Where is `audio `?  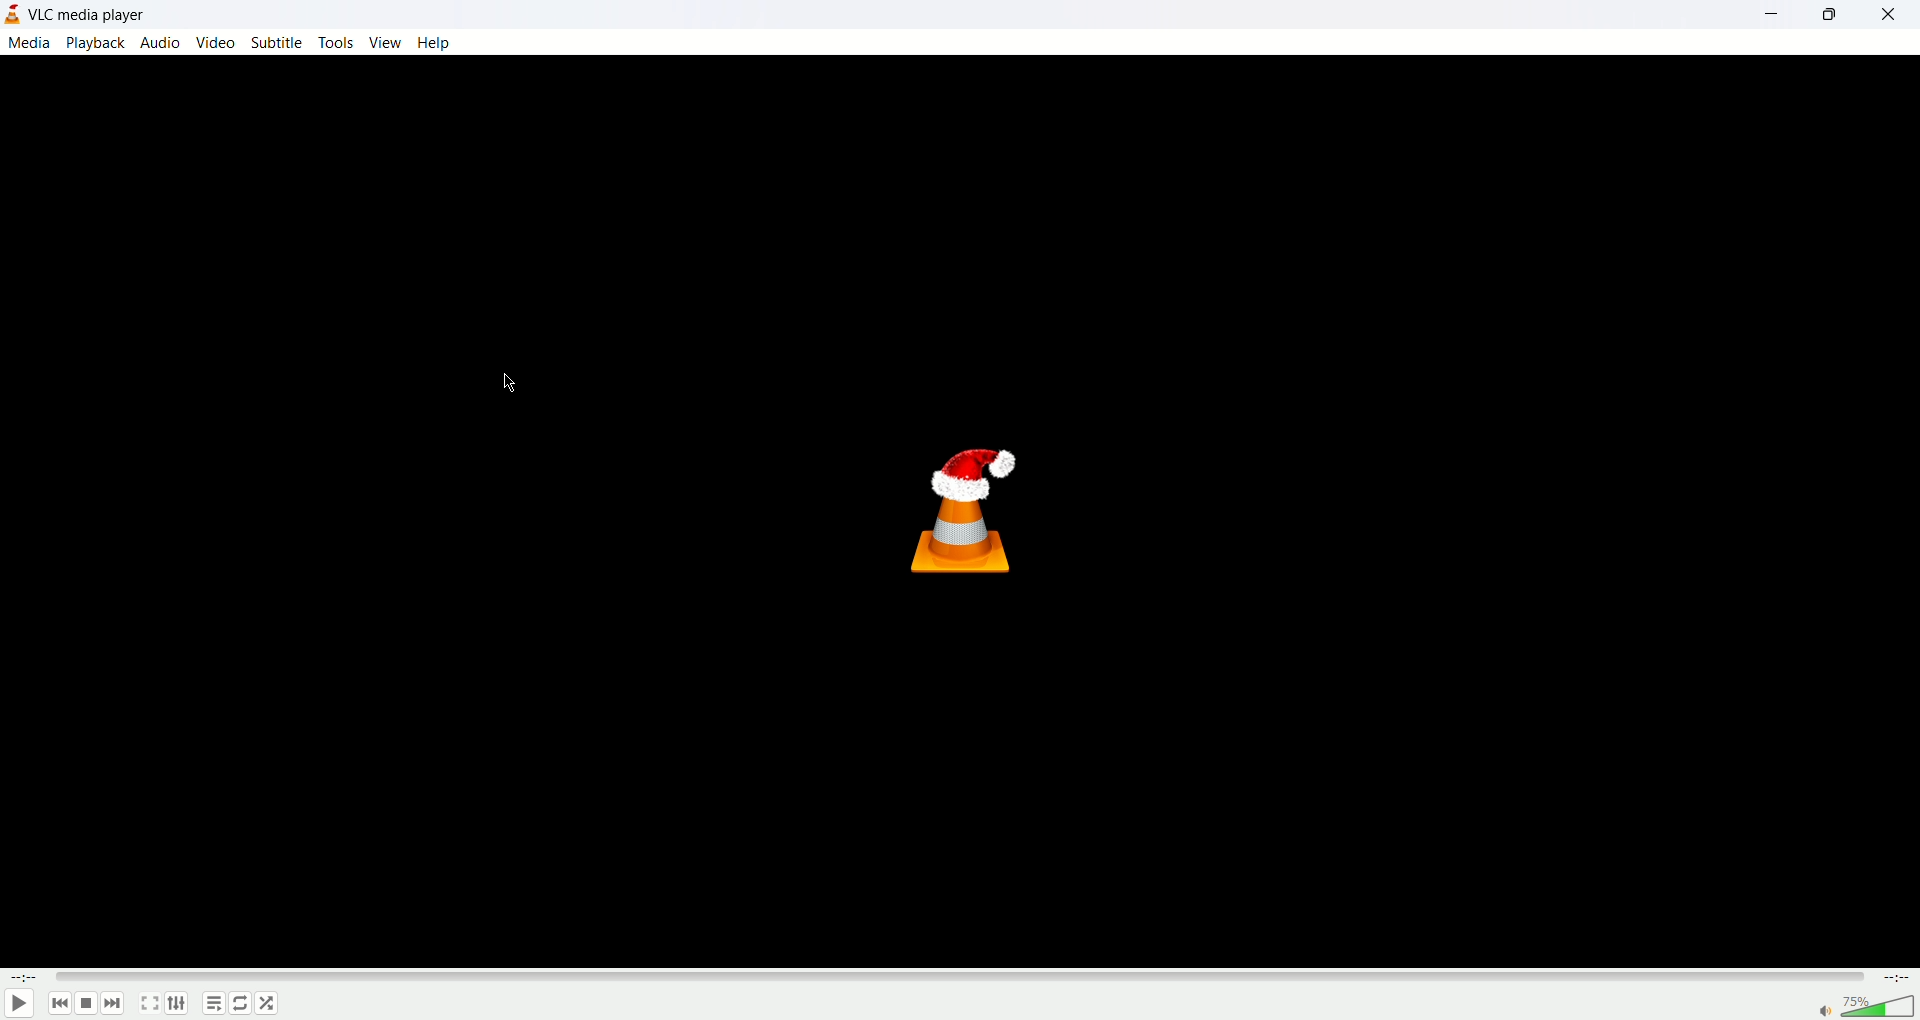 audio  is located at coordinates (164, 43).